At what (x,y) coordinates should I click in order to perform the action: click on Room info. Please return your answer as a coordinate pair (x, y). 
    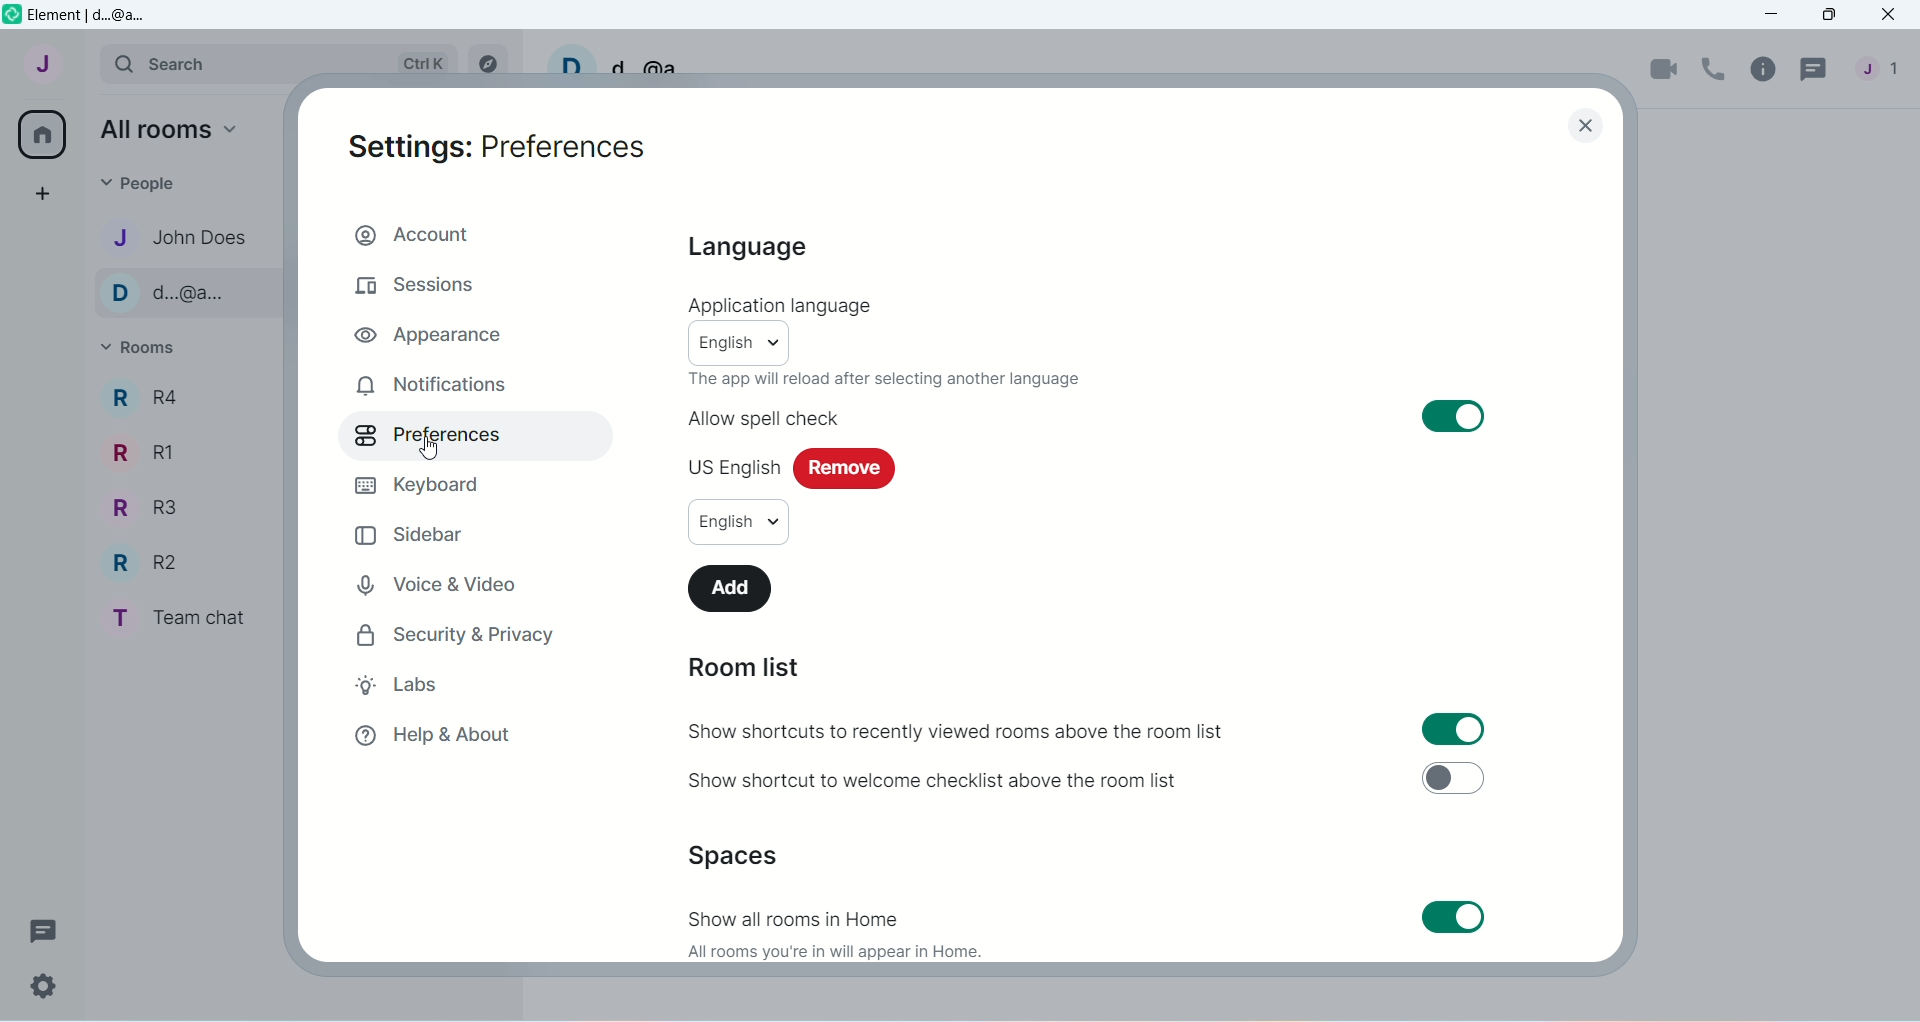
    Looking at the image, I should click on (1766, 72).